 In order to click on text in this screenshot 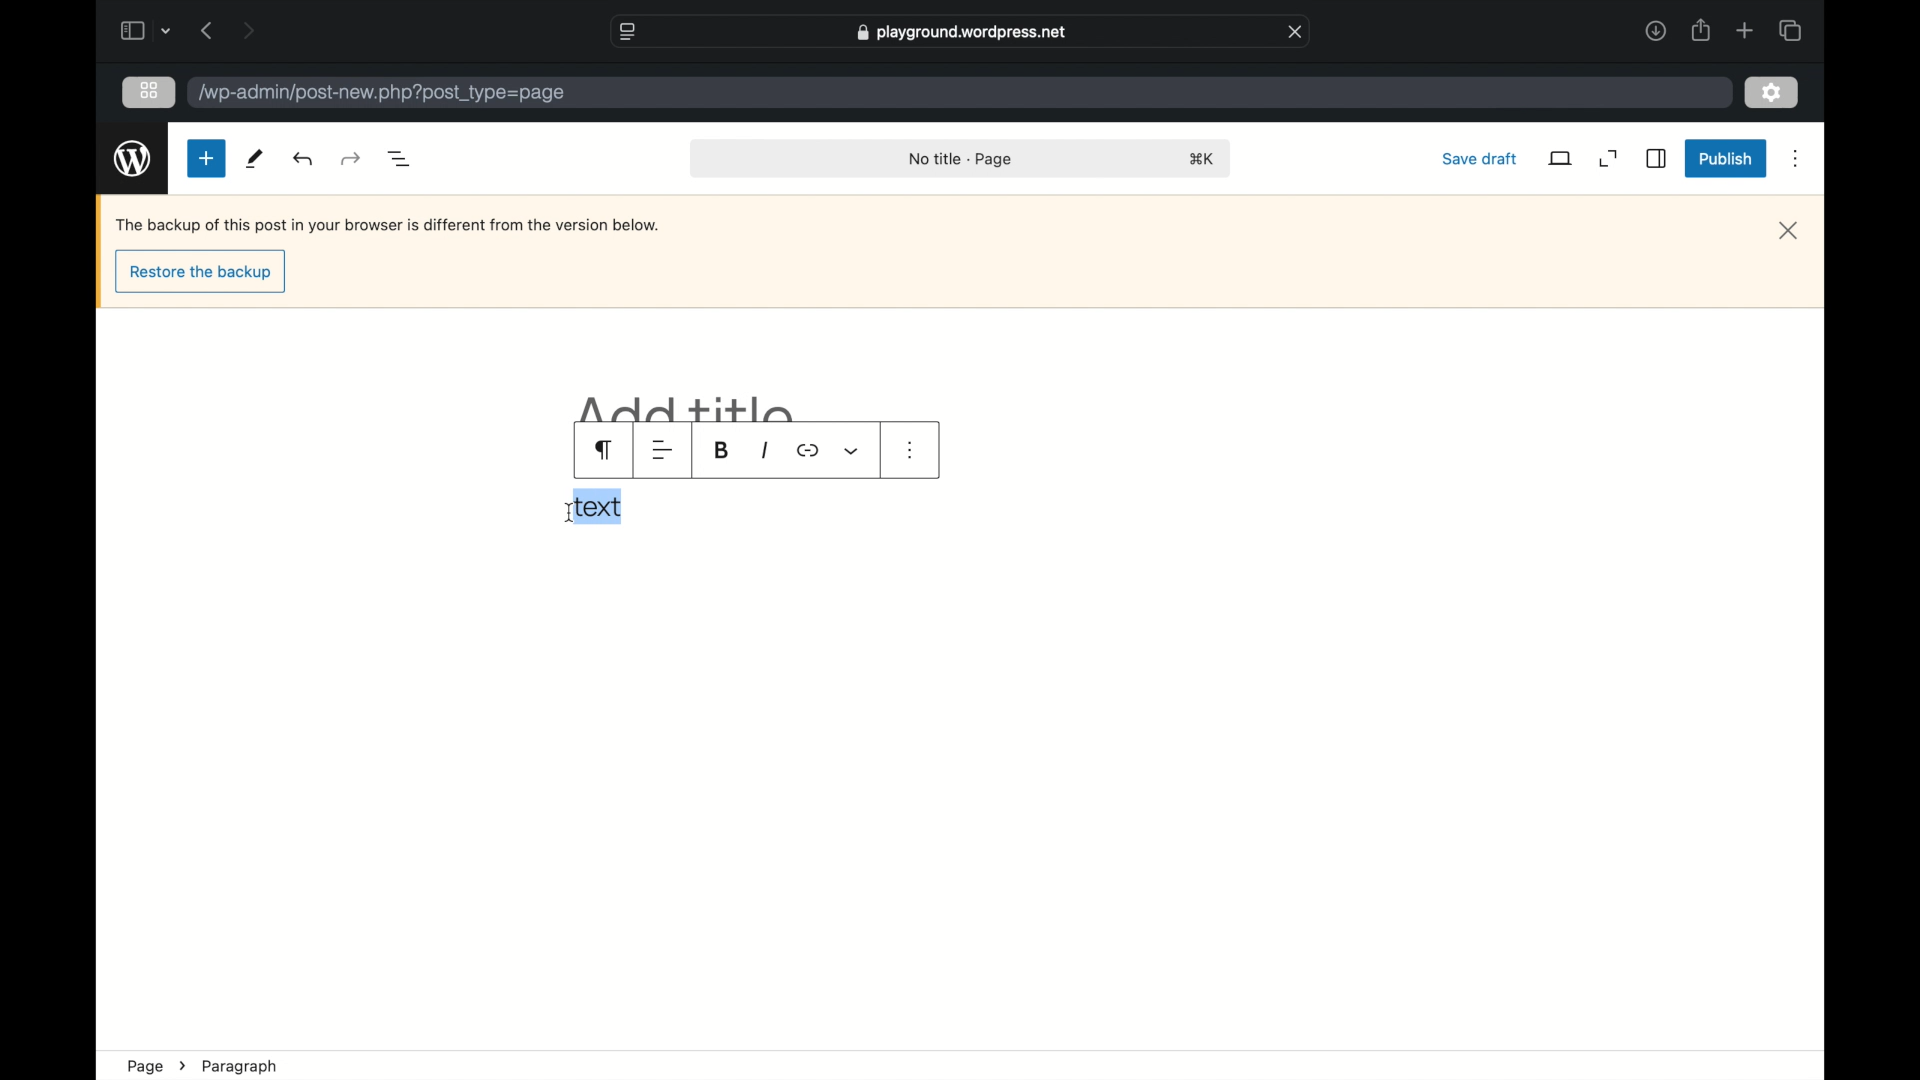, I will do `click(596, 507)`.